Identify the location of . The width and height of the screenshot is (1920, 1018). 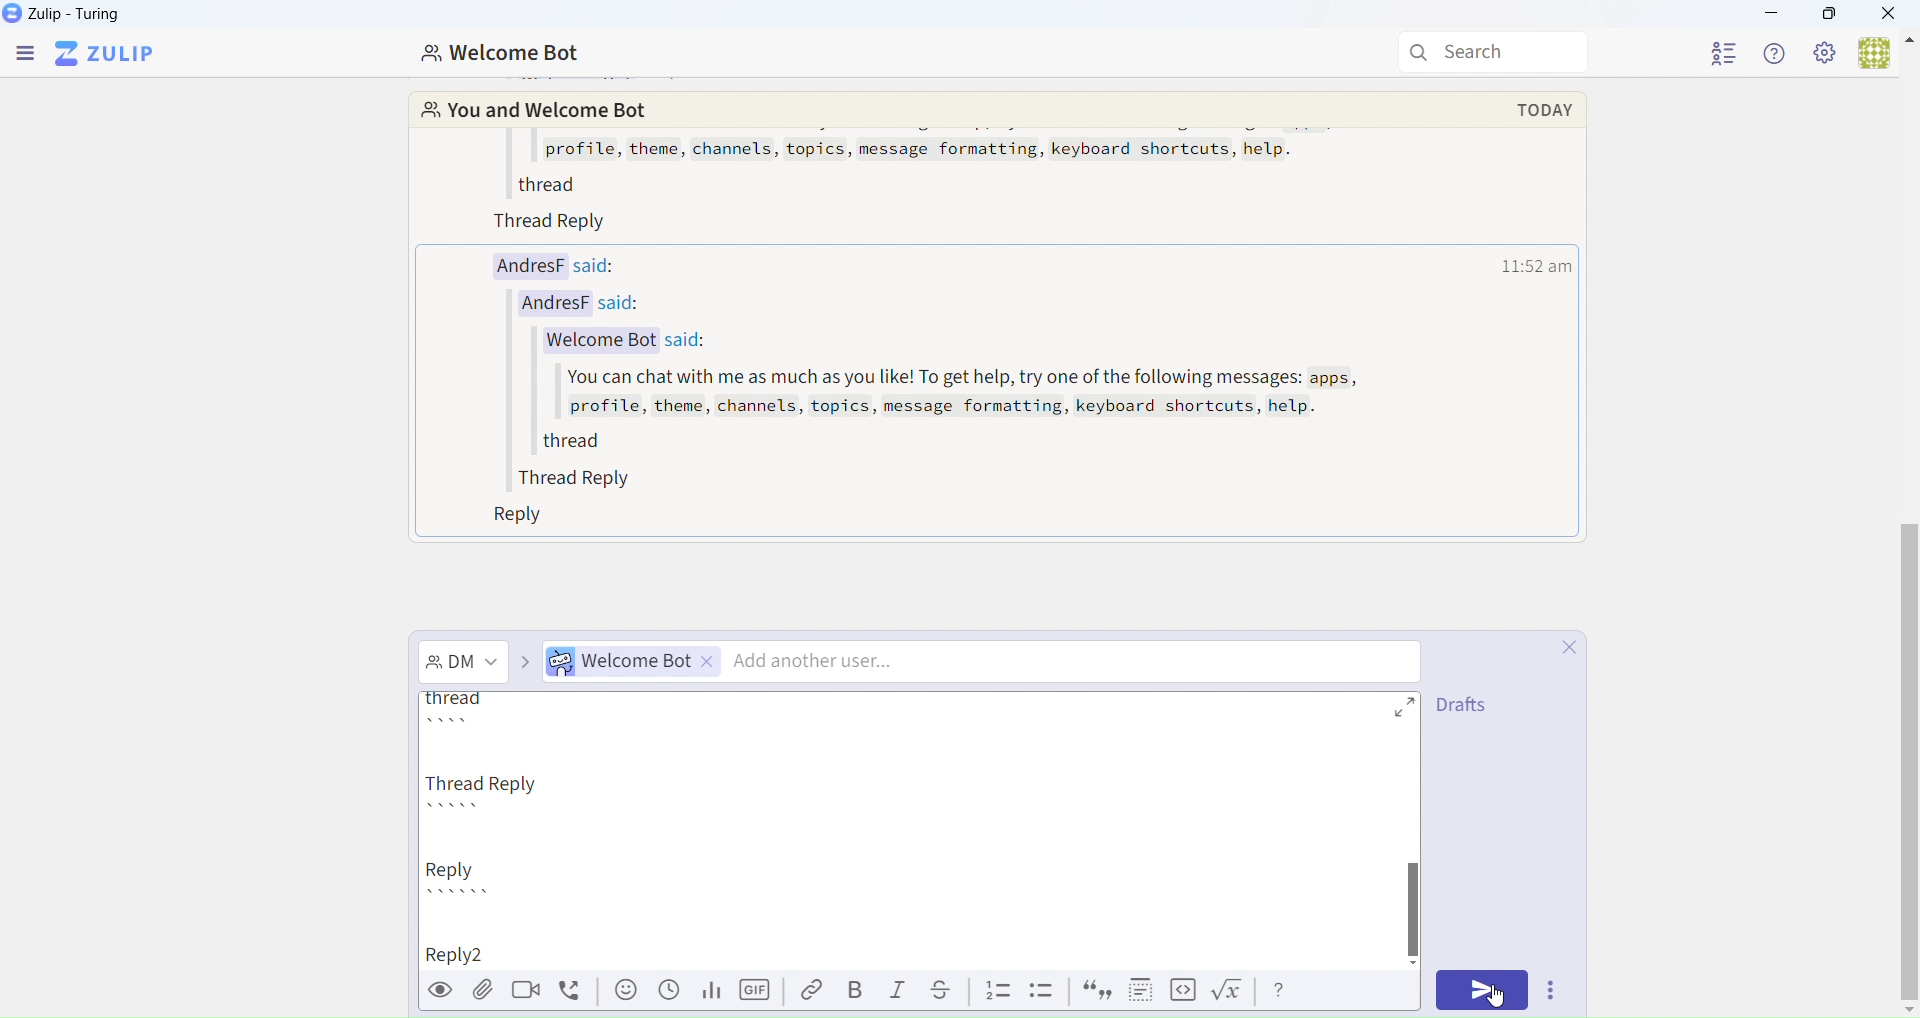
(1772, 16).